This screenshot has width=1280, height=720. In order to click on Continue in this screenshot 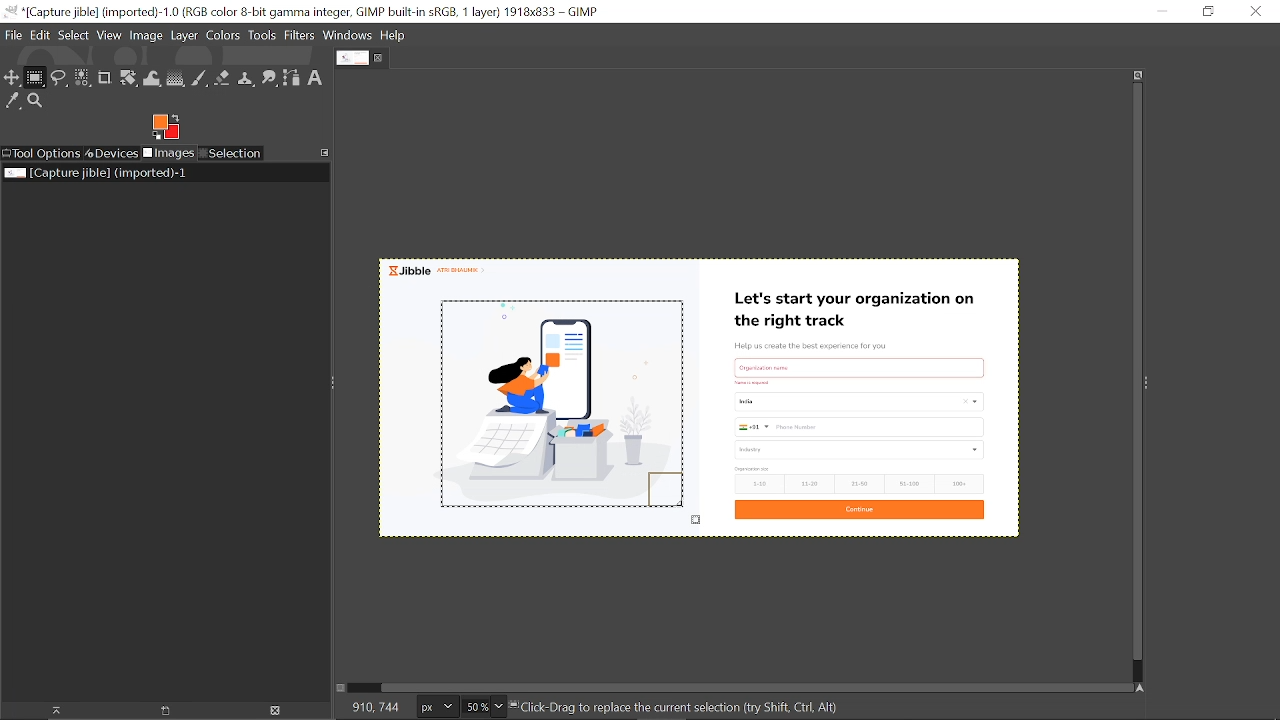, I will do `click(860, 510)`.